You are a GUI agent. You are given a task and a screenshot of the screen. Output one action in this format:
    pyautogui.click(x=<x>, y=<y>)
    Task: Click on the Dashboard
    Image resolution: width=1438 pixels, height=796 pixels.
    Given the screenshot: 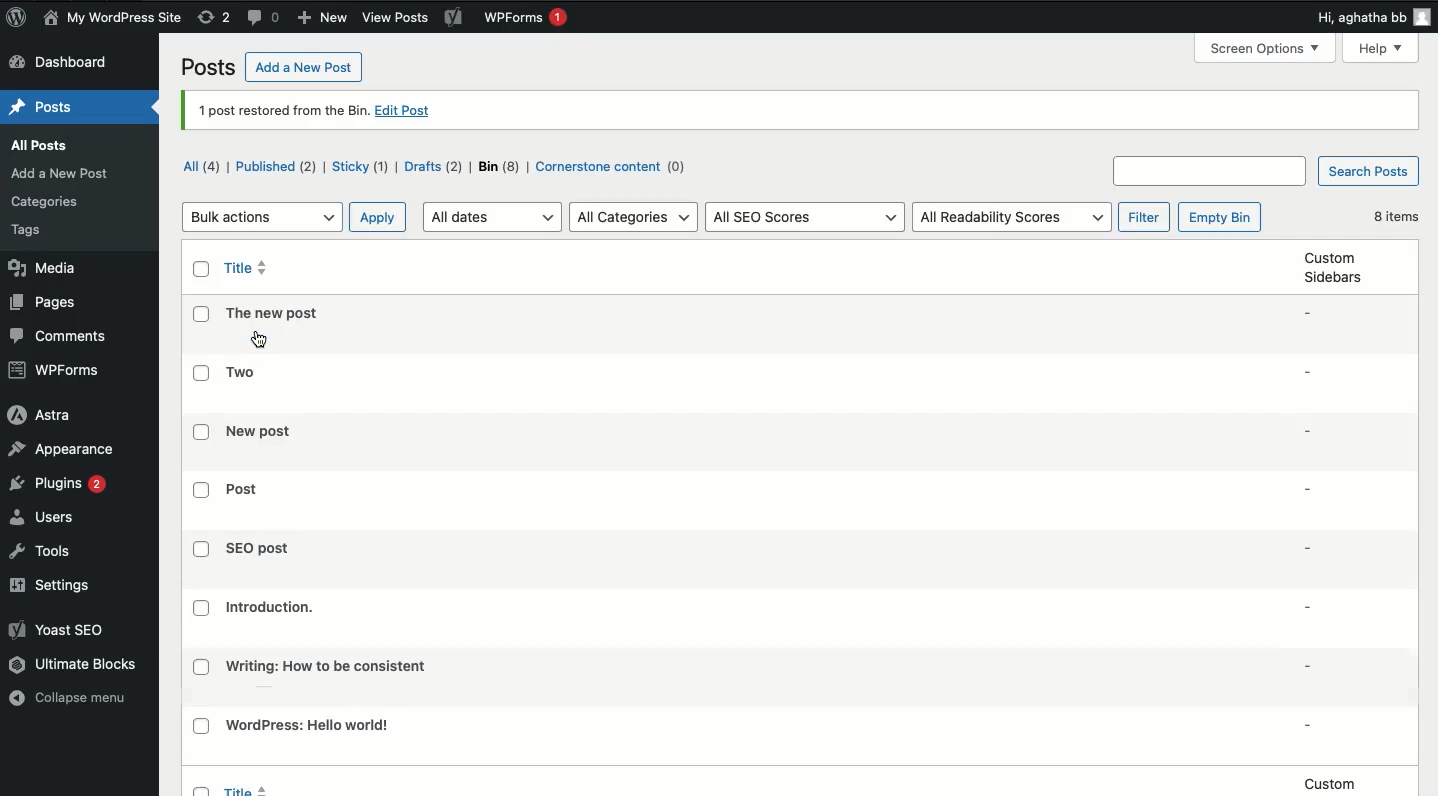 What is the action you would take?
    pyautogui.click(x=68, y=63)
    